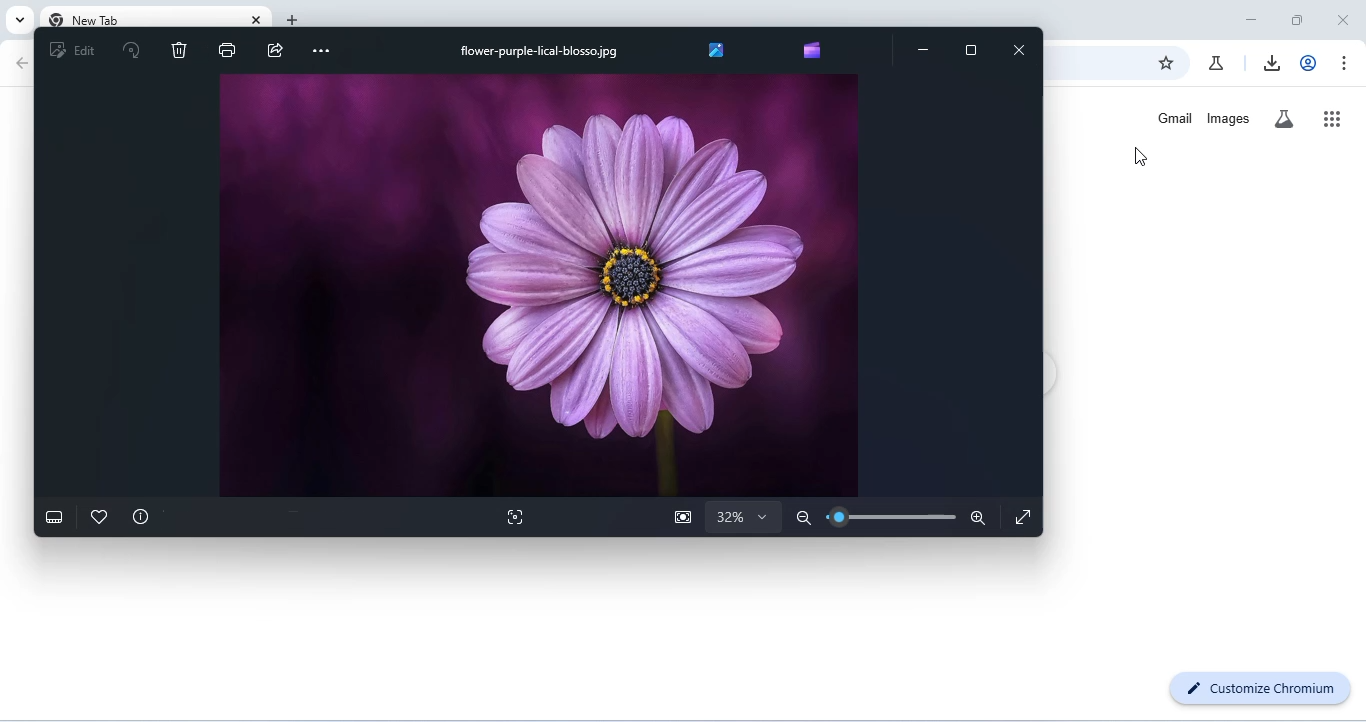 The width and height of the screenshot is (1366, 722). I want to click on visual search with bing, so click(517, 518).